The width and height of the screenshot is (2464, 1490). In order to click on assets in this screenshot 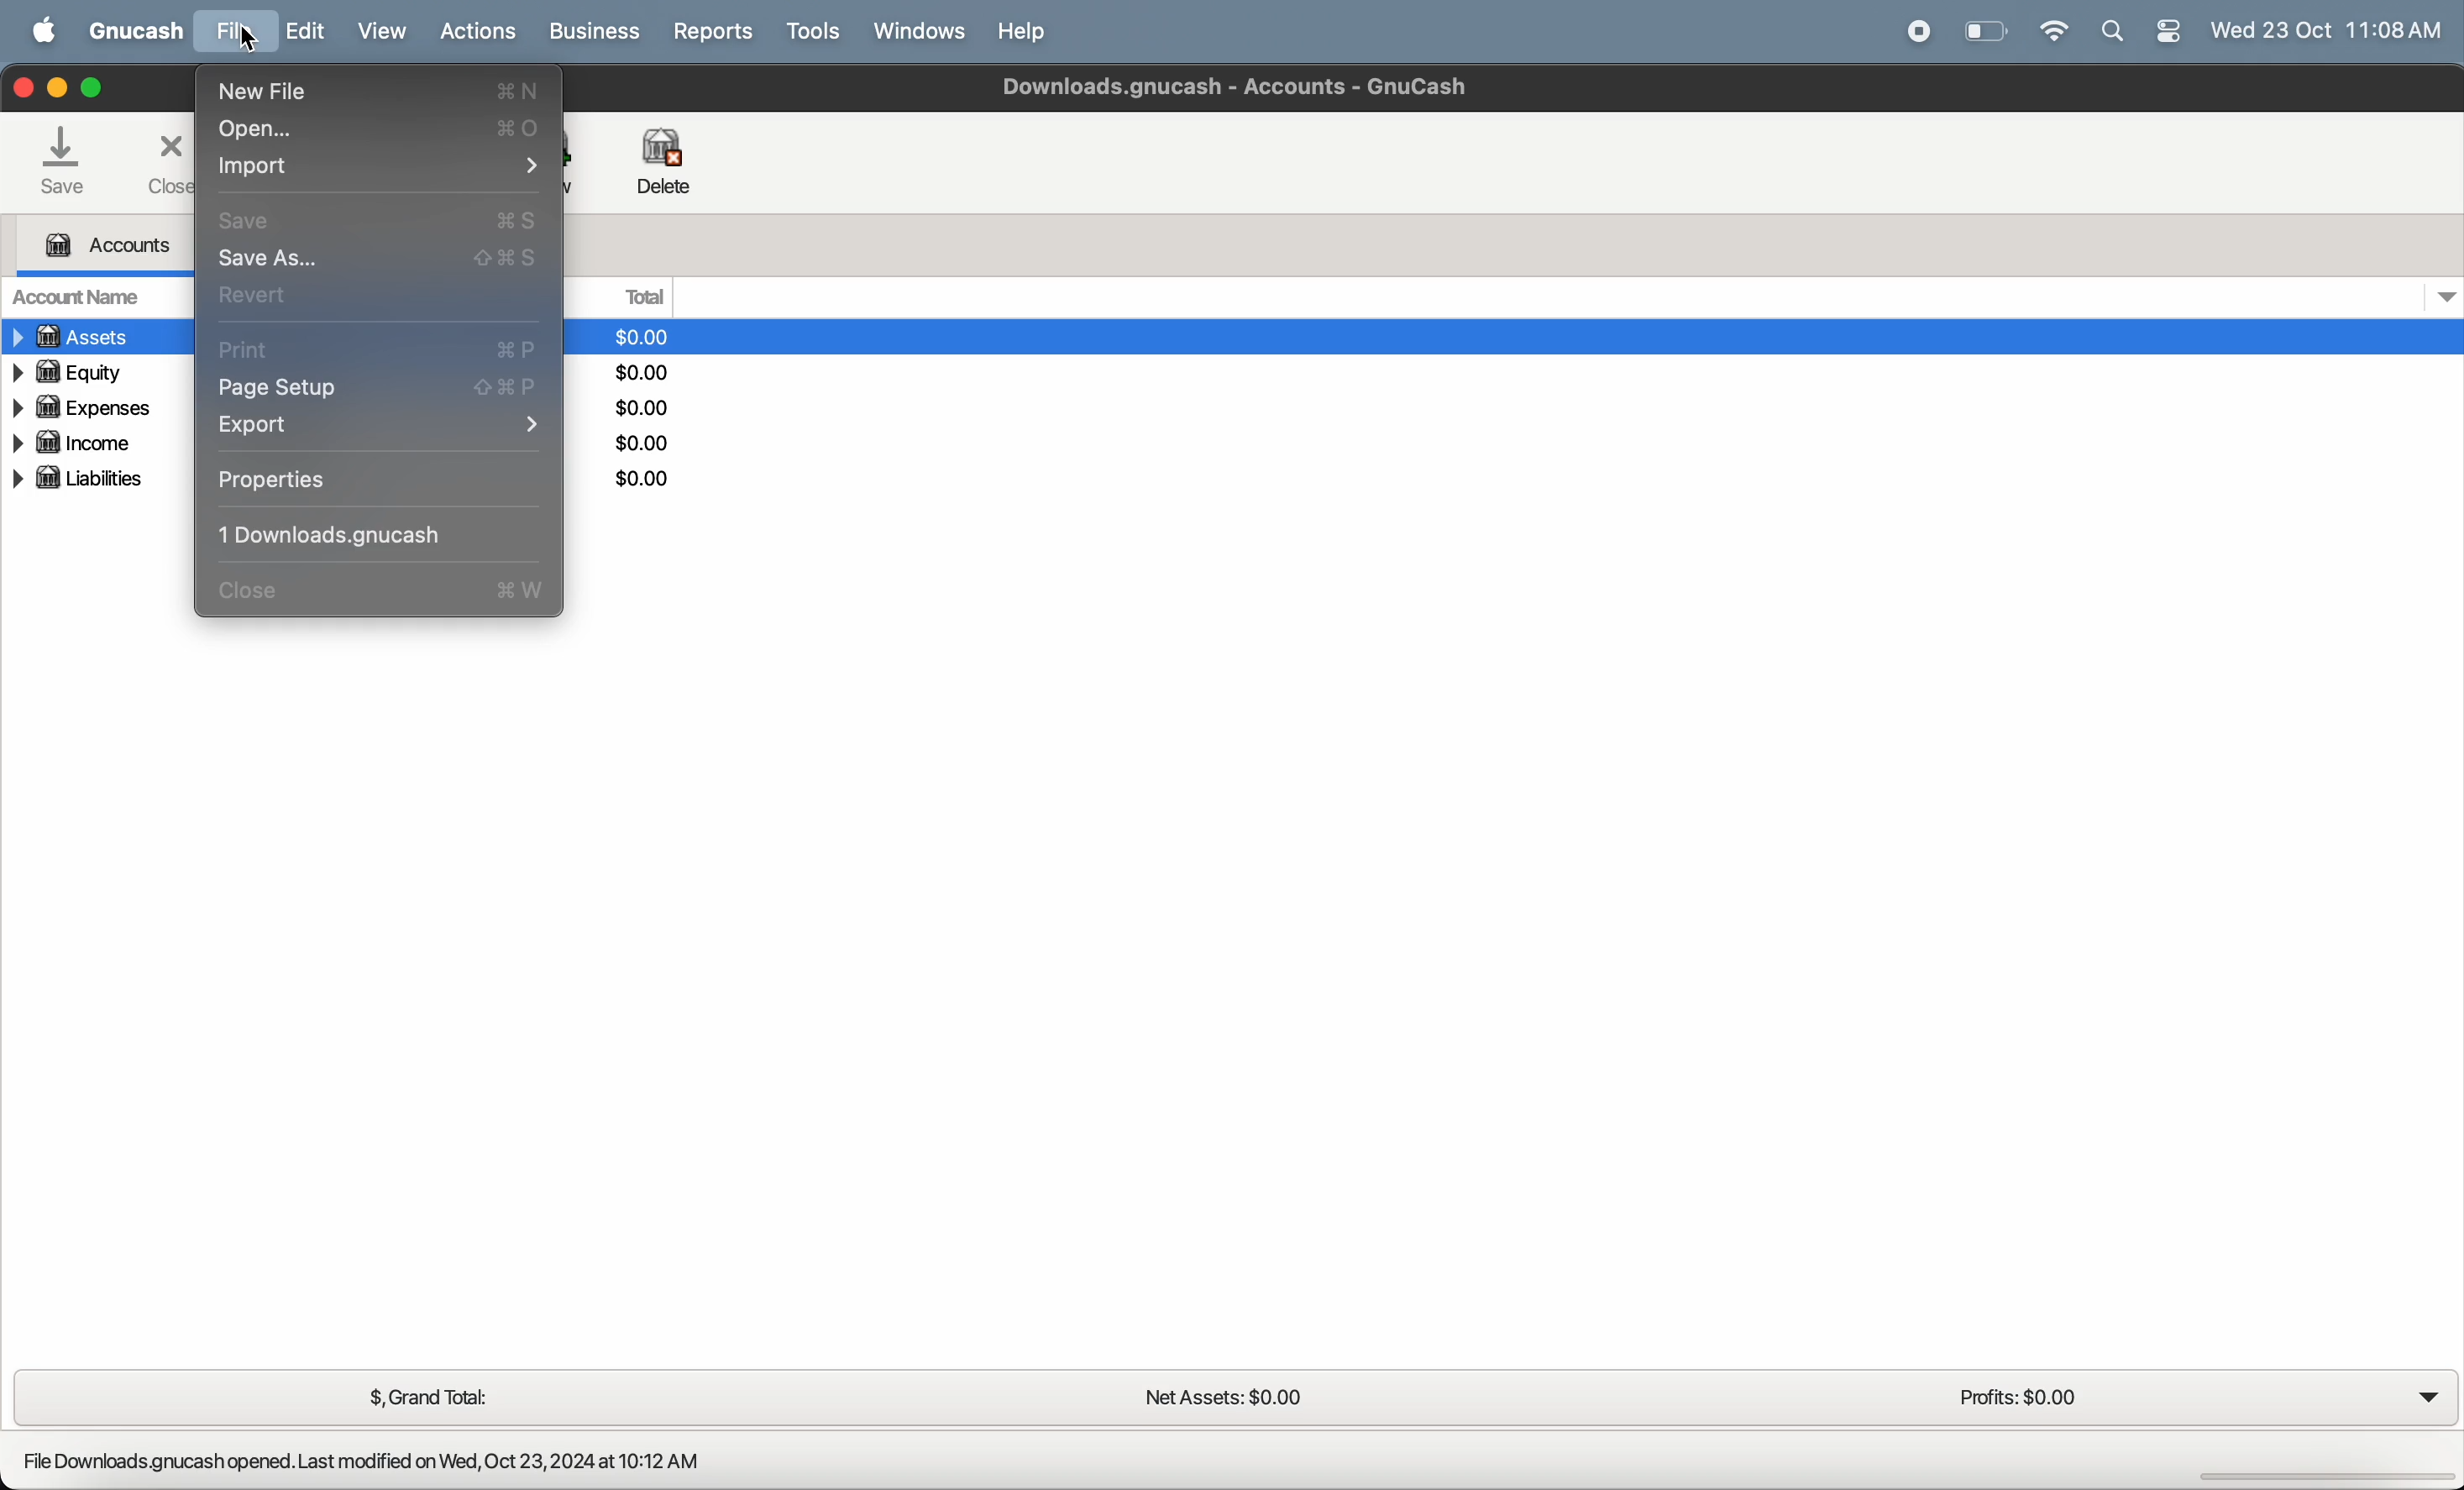, I will do `click(87, 336)`.